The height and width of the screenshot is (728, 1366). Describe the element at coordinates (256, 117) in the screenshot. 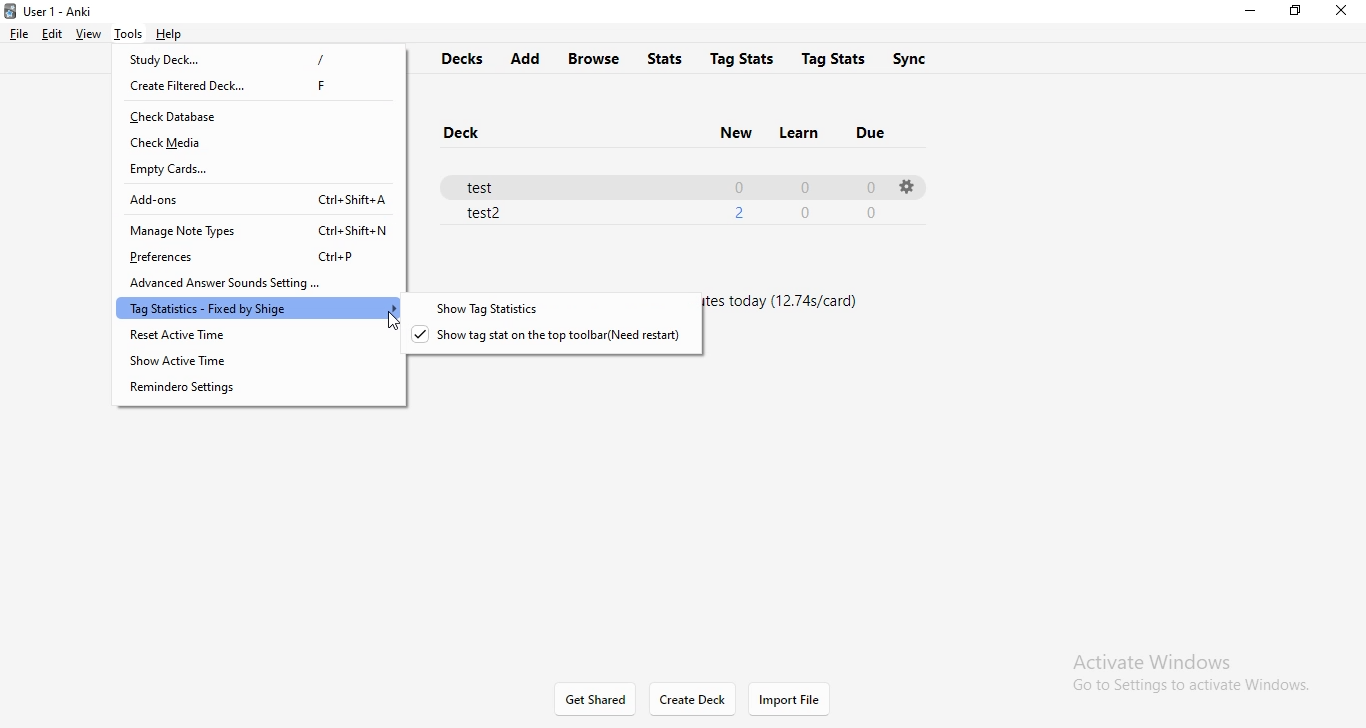

I see `check database` at that location.